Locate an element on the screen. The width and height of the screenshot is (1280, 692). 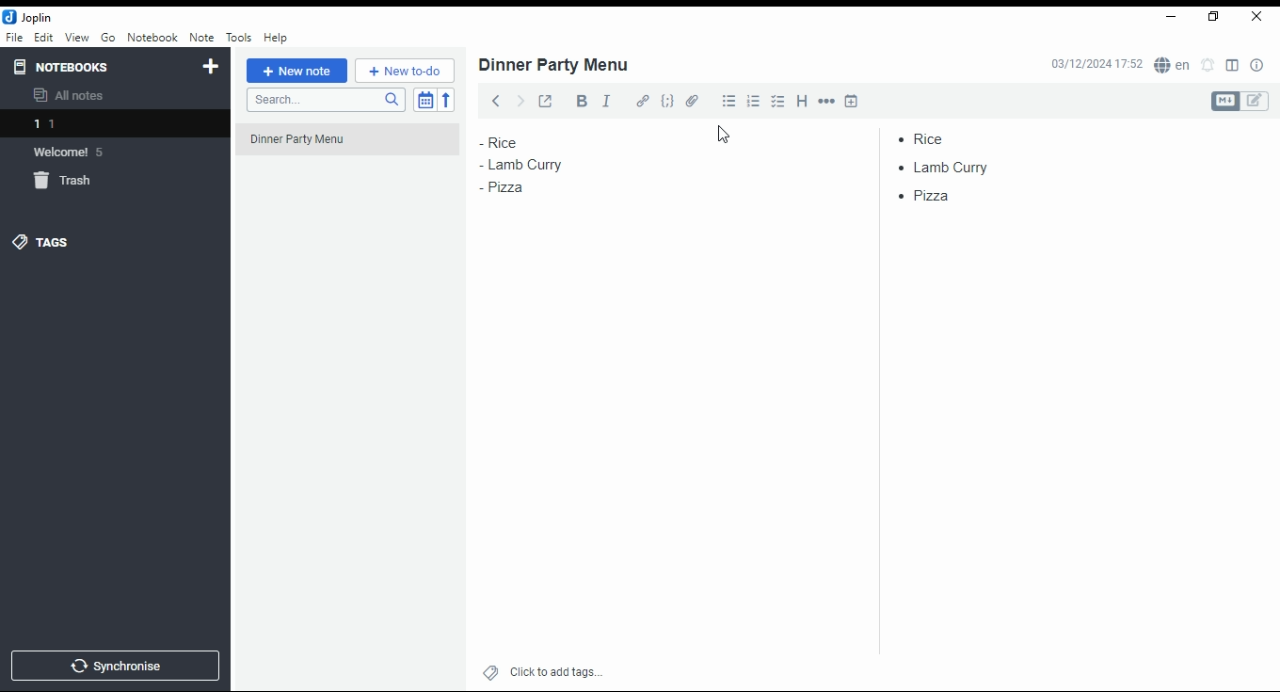
03/12/2024 17:51 is located at coordinates (1094, 65).